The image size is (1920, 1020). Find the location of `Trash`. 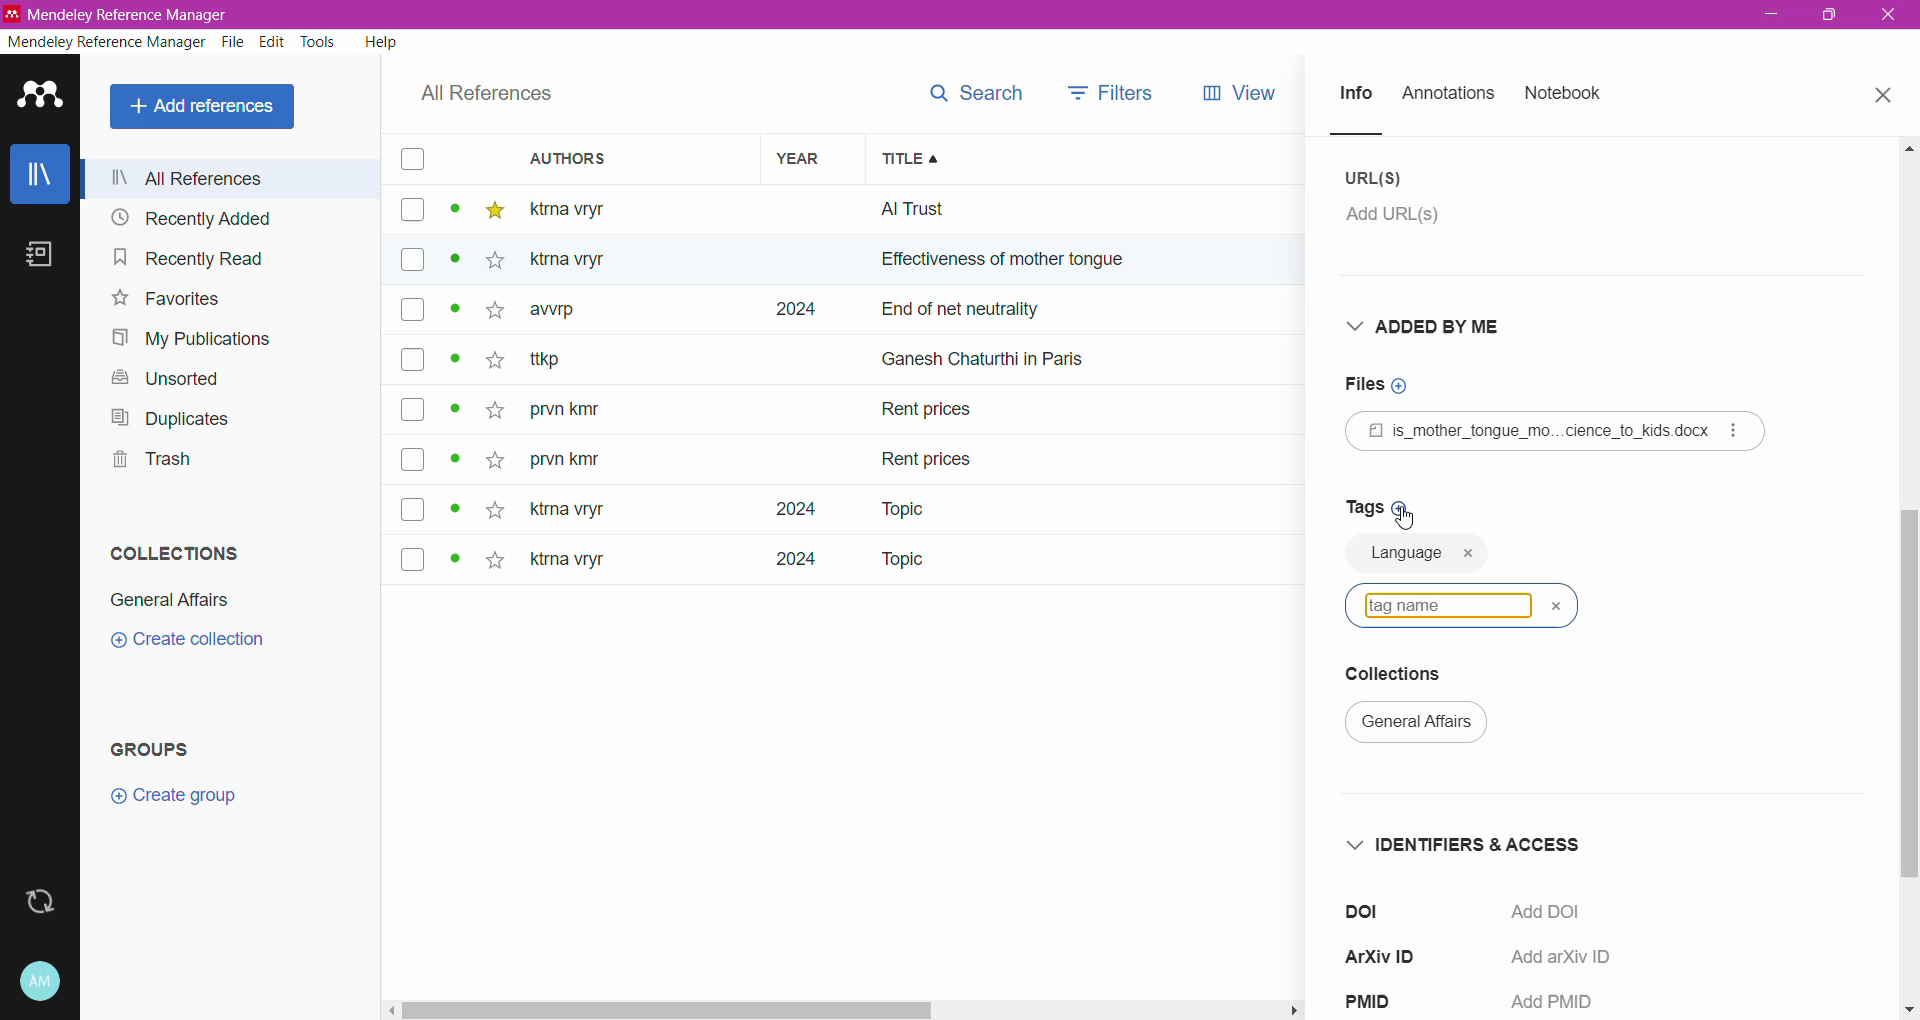

Trash is located at coordinates (148, 459).